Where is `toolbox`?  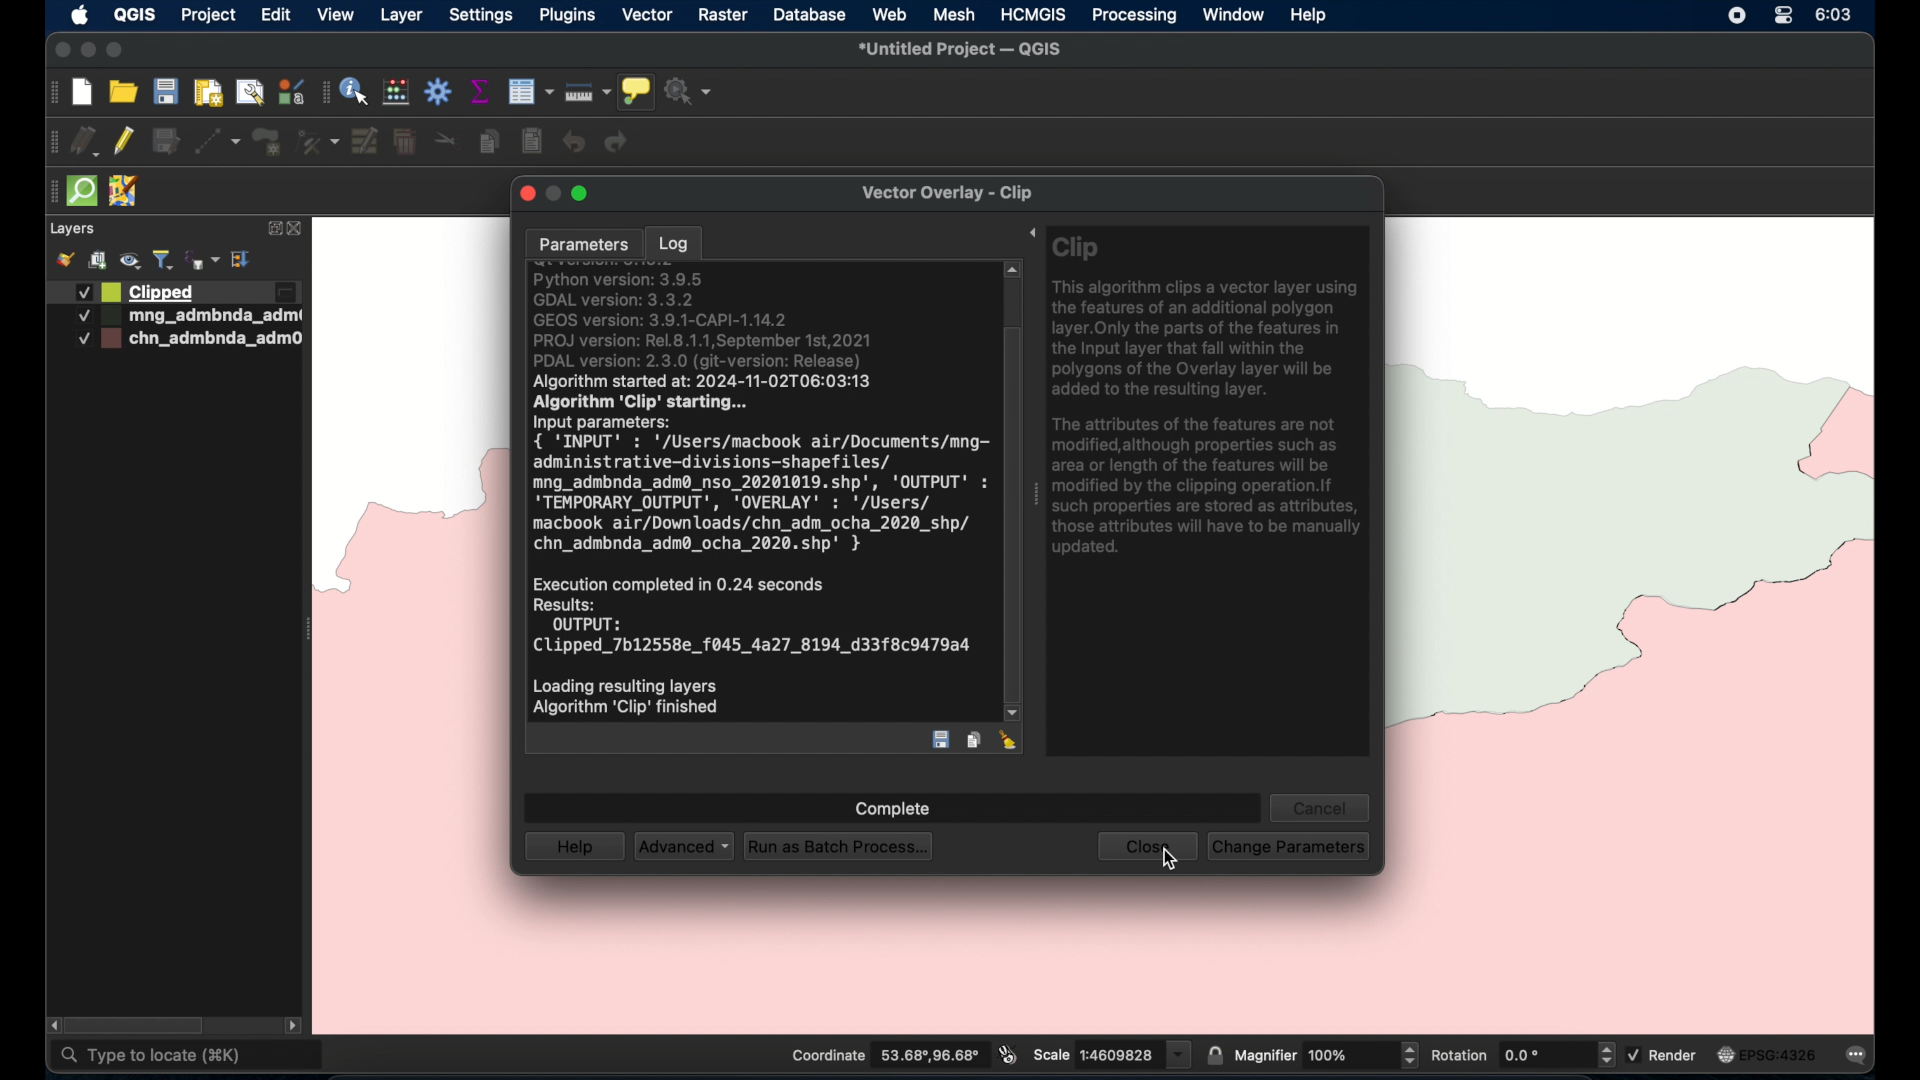
toolbox is located at coordinates (439, 91).